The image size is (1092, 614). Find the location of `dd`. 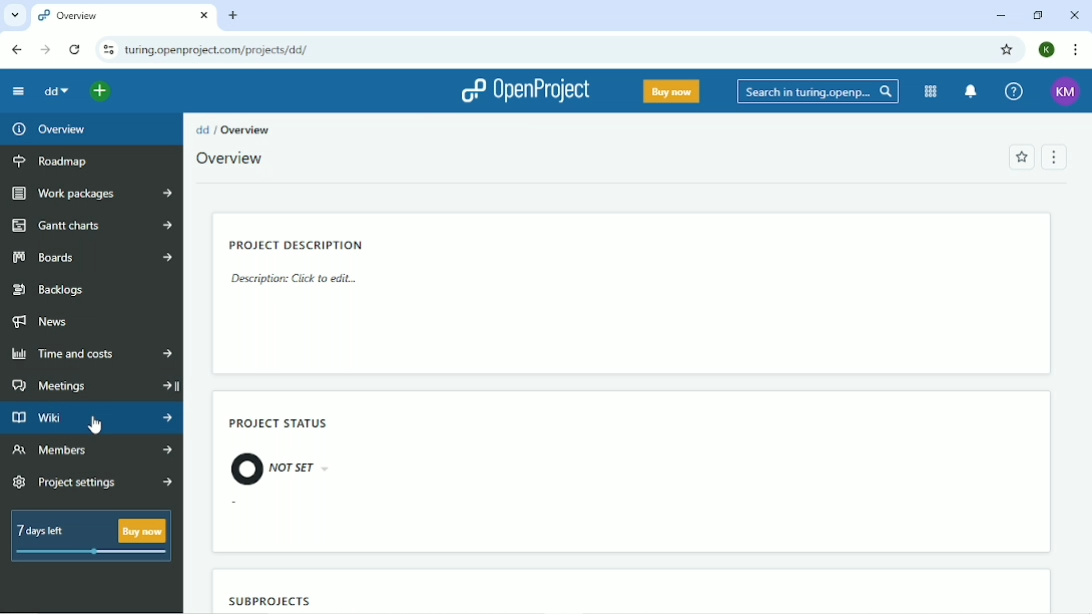

dd is located at coordinates (56, 93).